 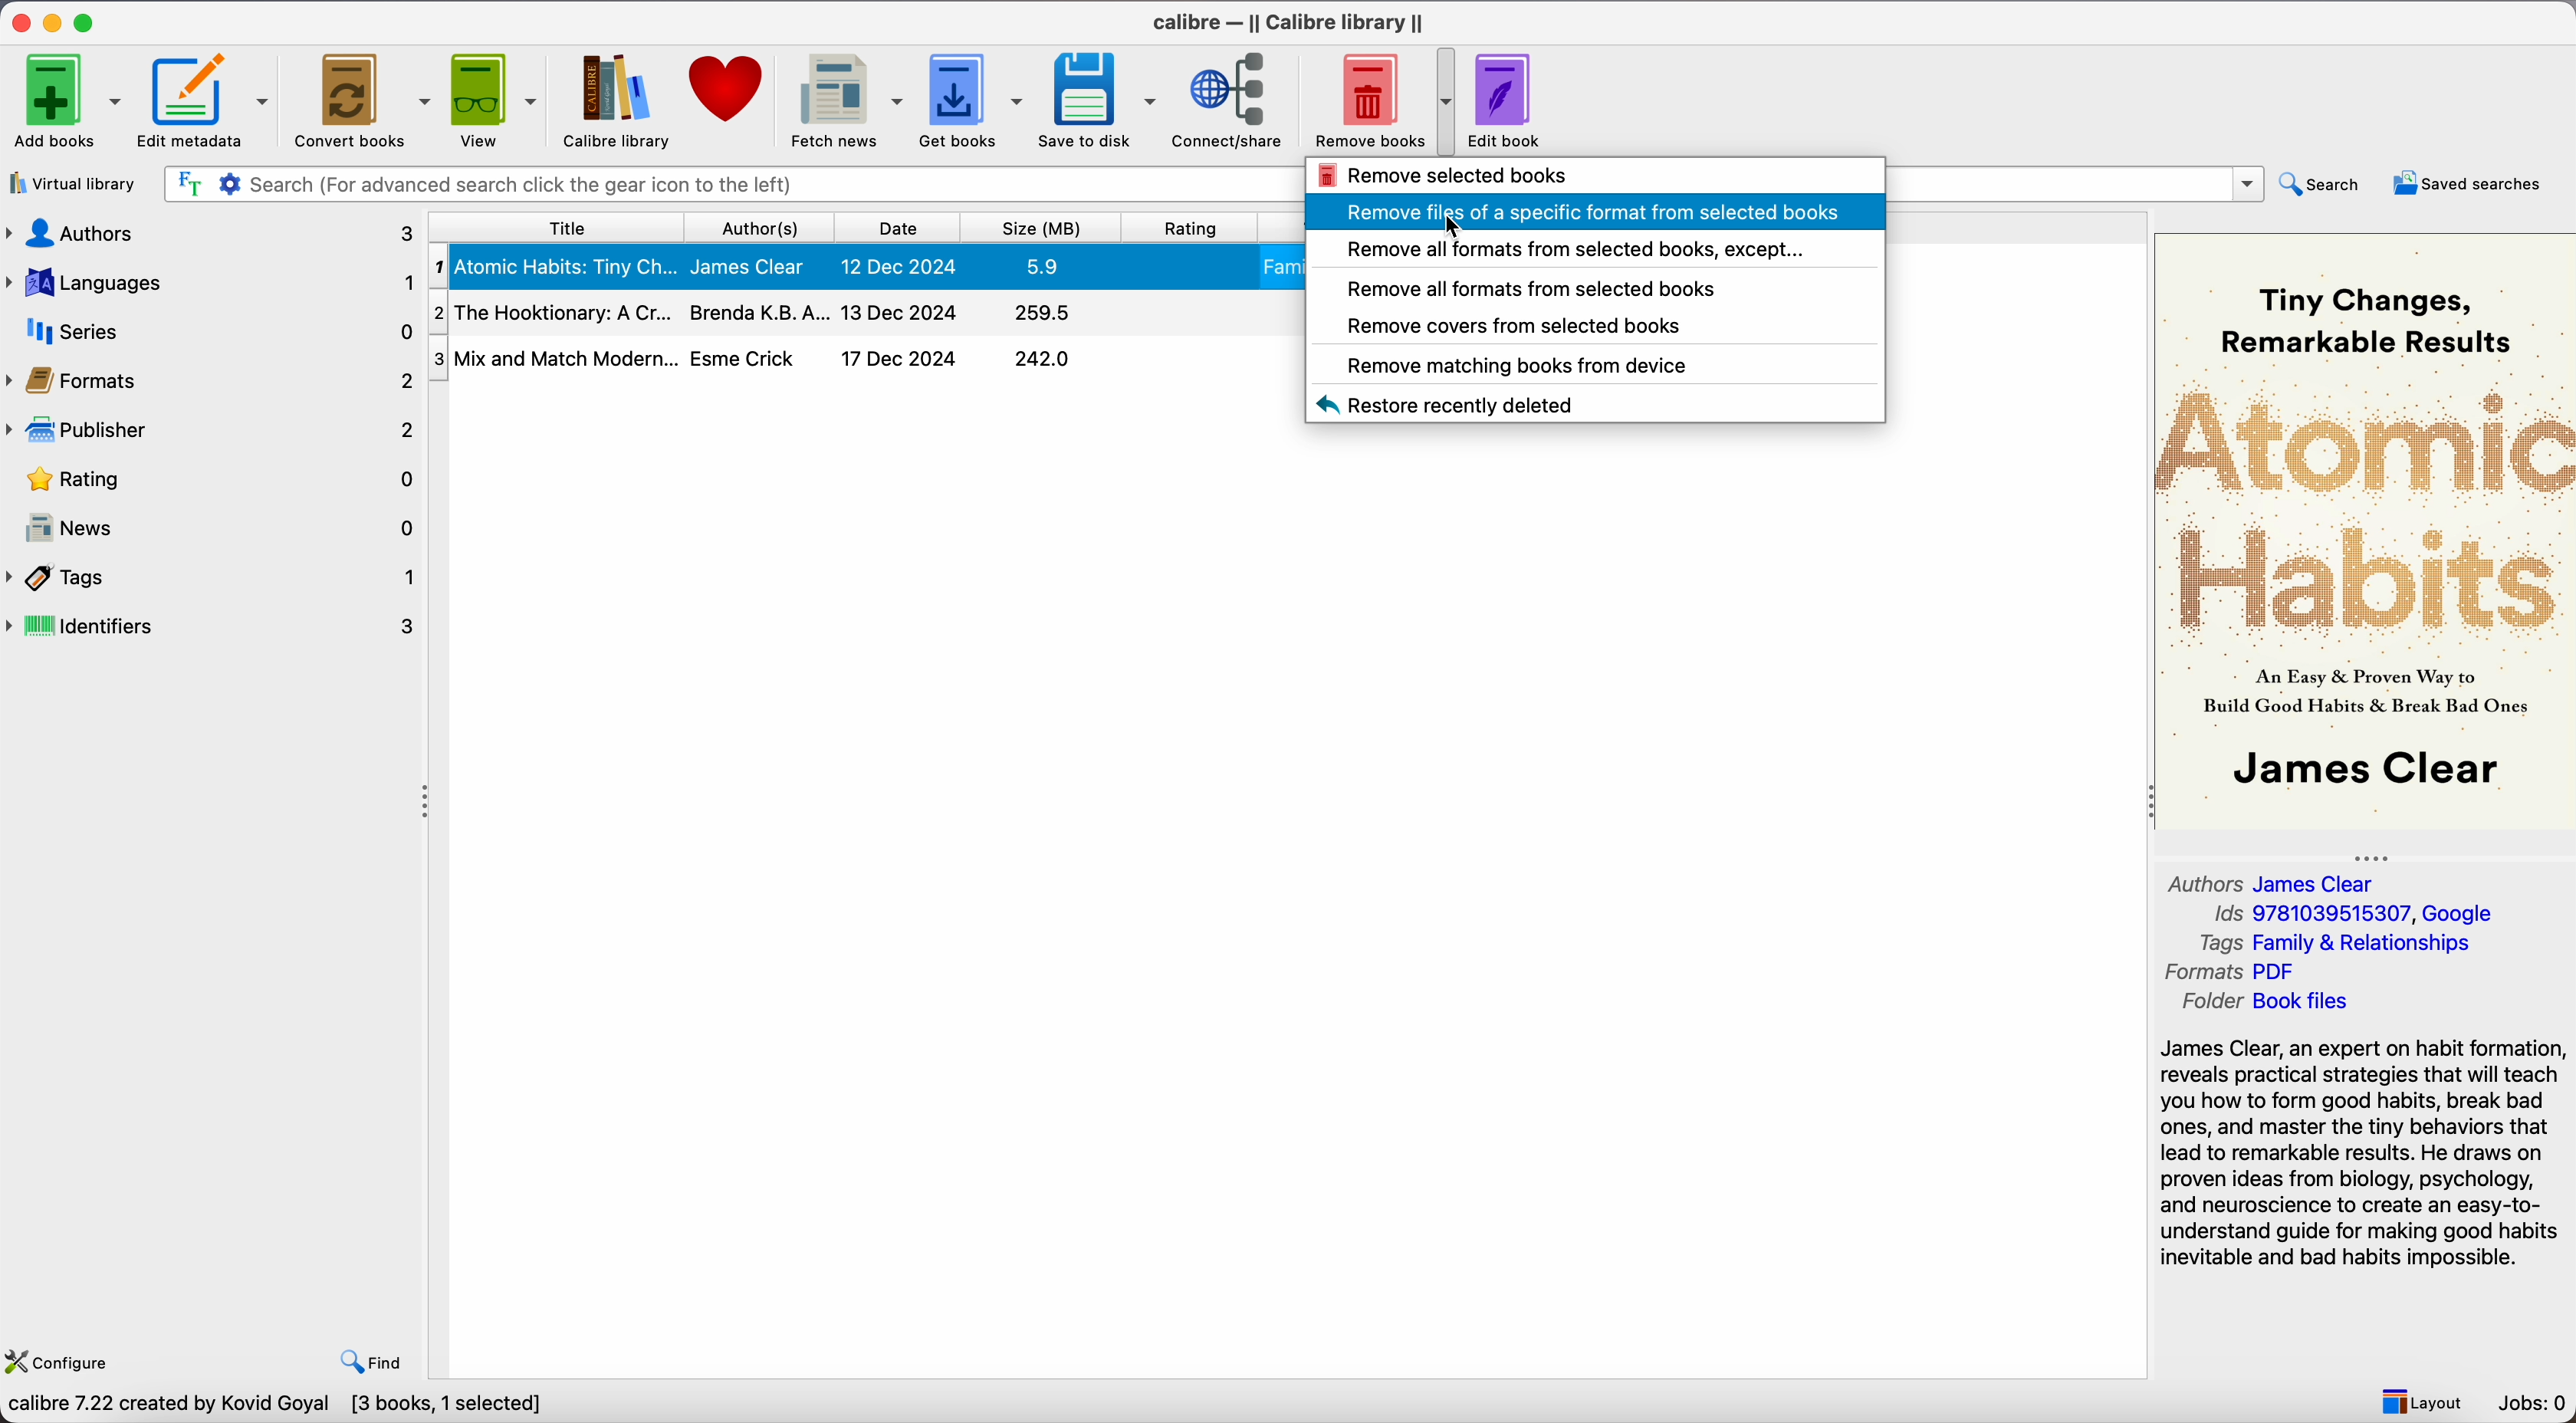 What do you see at coordinates (2320, 183) in the screenshot?
I see `search` at bounding box center [2320, 183].